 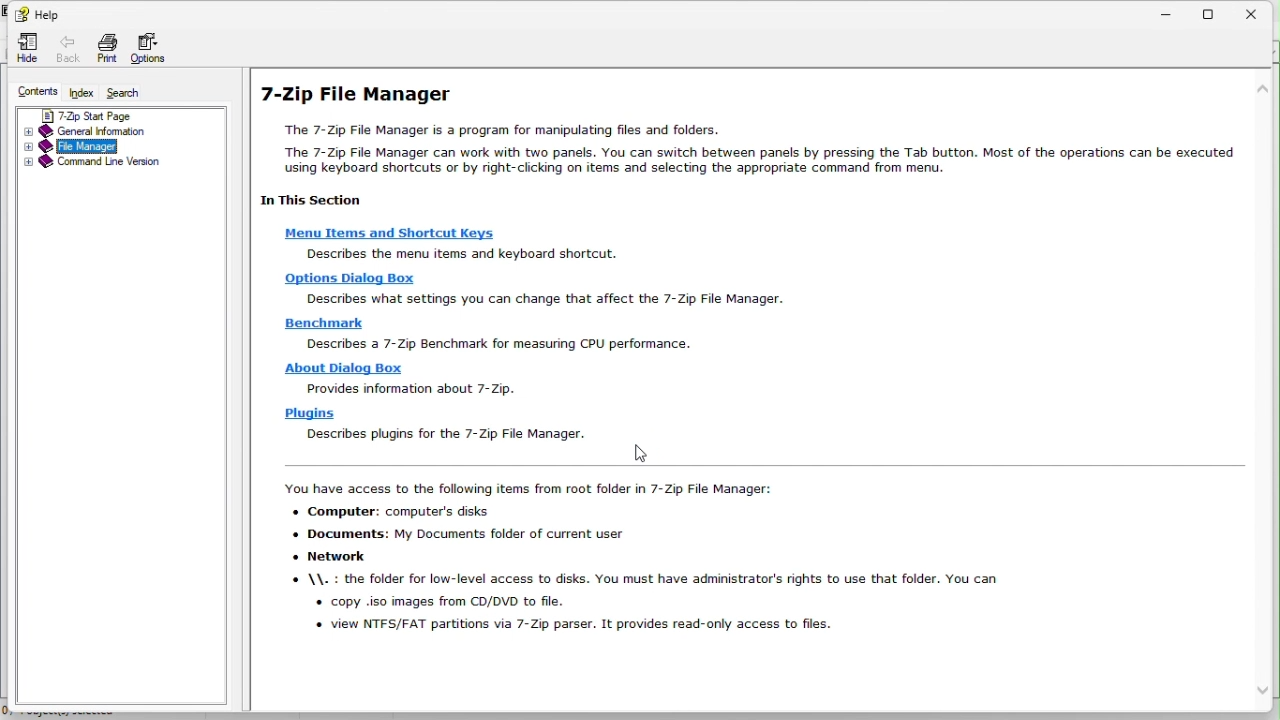 What do you see at coordinates (645, 569) in the screenshot?
I see `You have access to the following items from root folder in 7-Zip File Manager:
«+ Computer: computer's disks
+ Documents: My Documents folder of current user
« Network
© \\. : the folder for low-level access to disks. You must have administrator's rights to use that folder. You can
+ copy .iso images from CD/DVD to file.
«view NTFS/FAT partitions via 7-Zip parser. It provides read-only access to files.` at bounding box center [645, 569].